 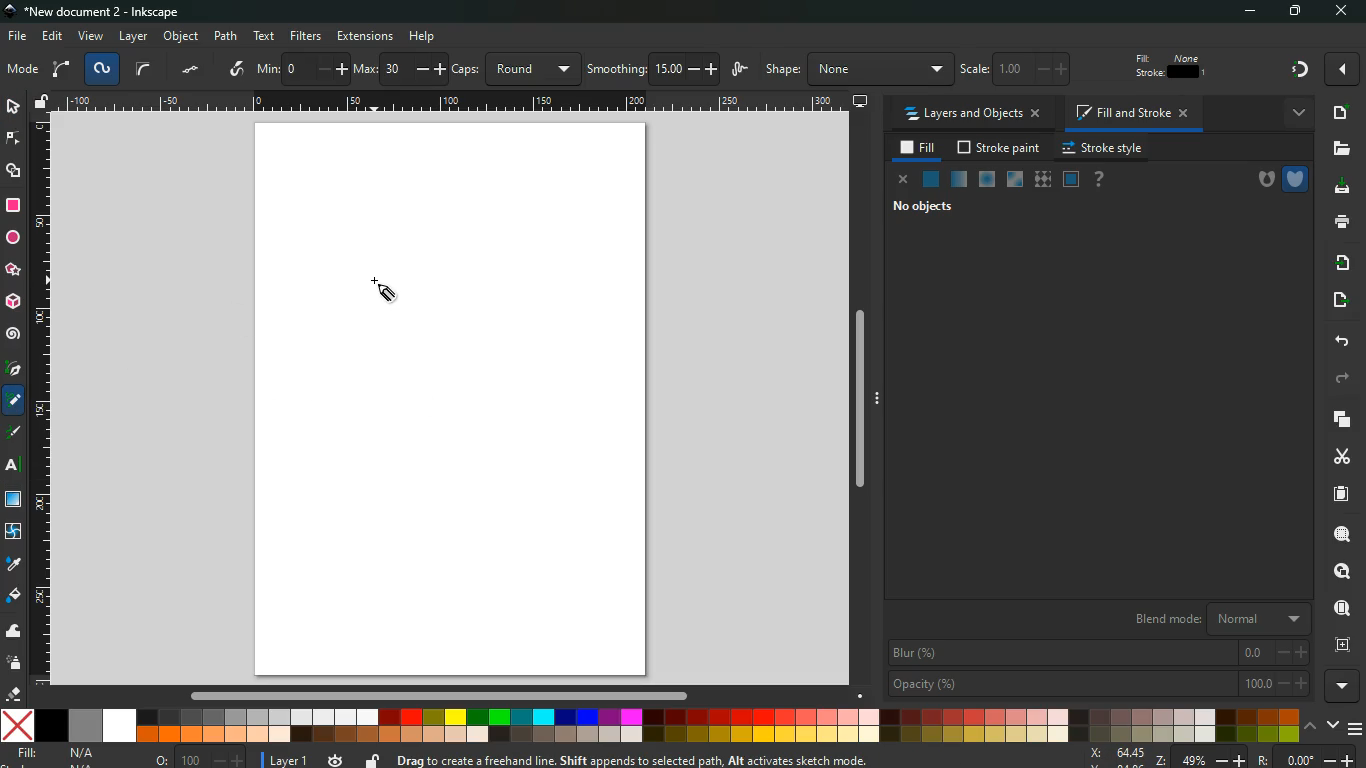 I want to click on drop, so click(x=15, y=567).